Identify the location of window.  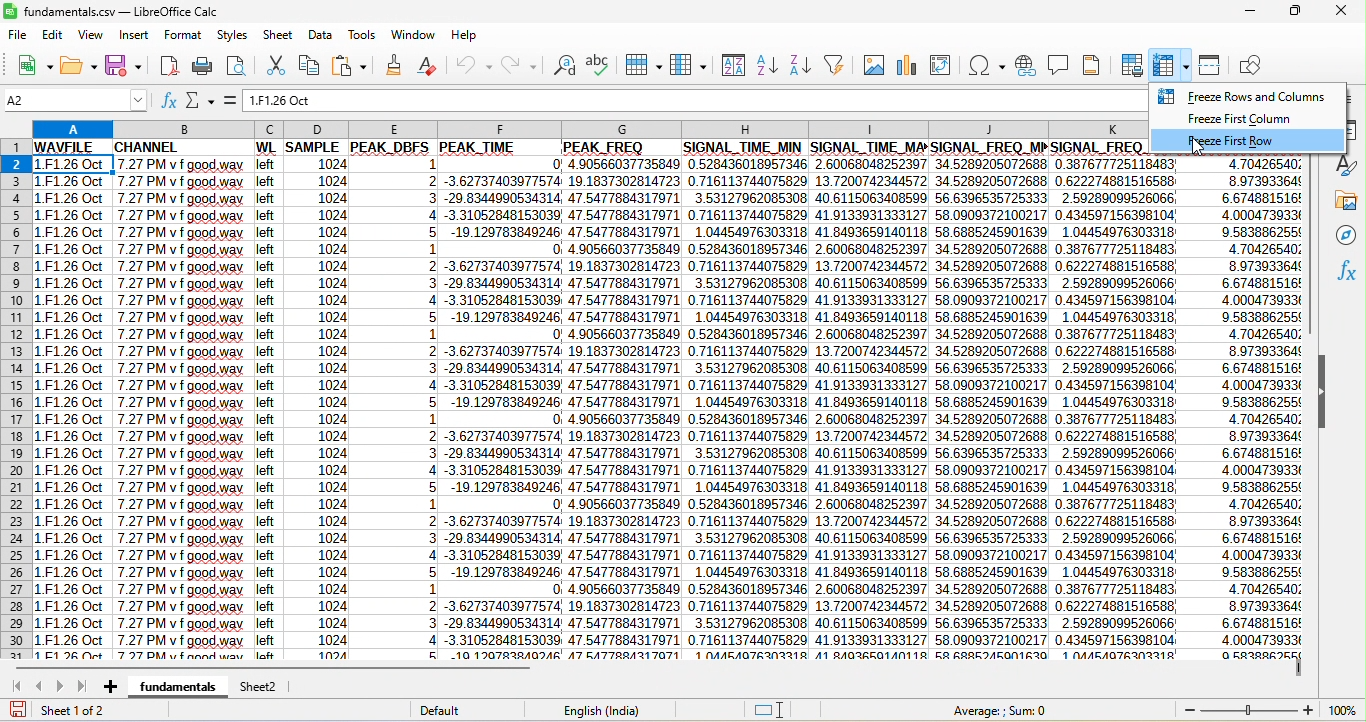
(415, 33).